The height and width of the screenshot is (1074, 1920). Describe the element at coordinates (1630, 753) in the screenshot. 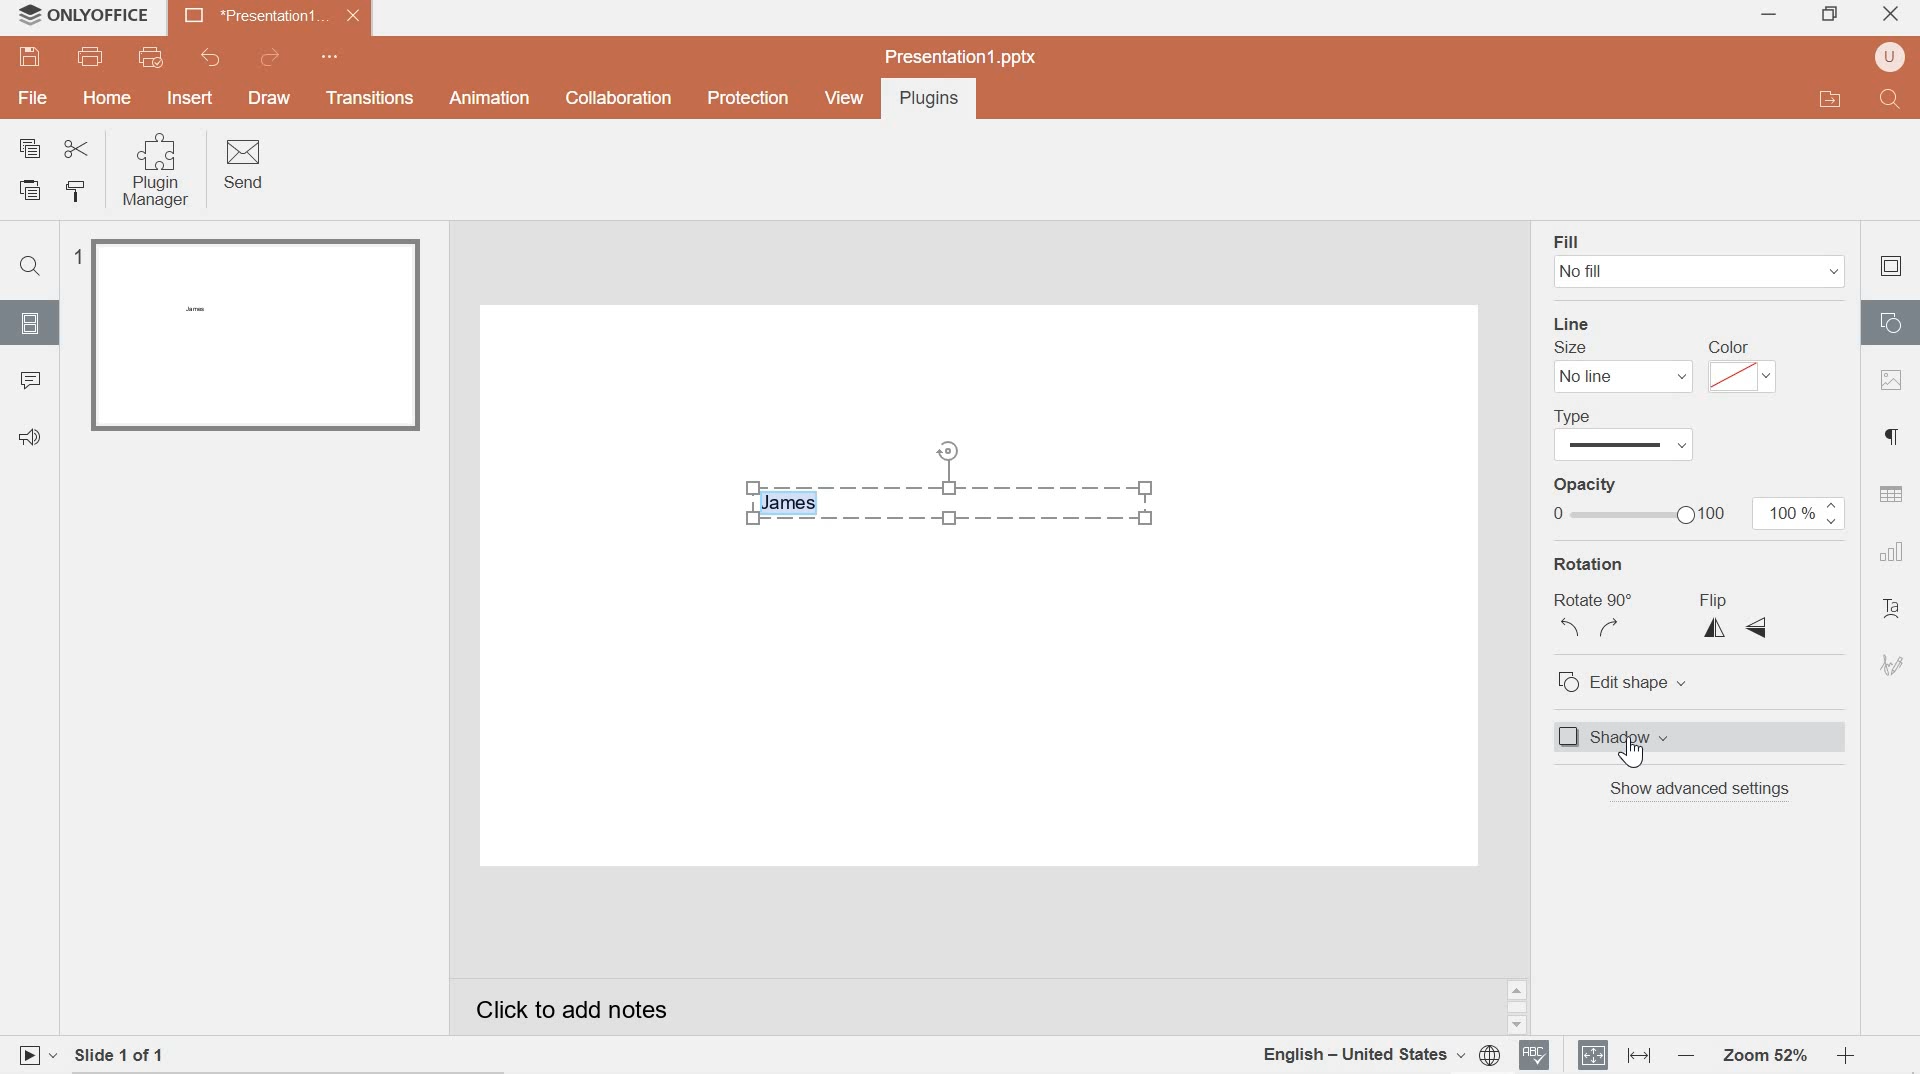

I see `cursor` at that location.